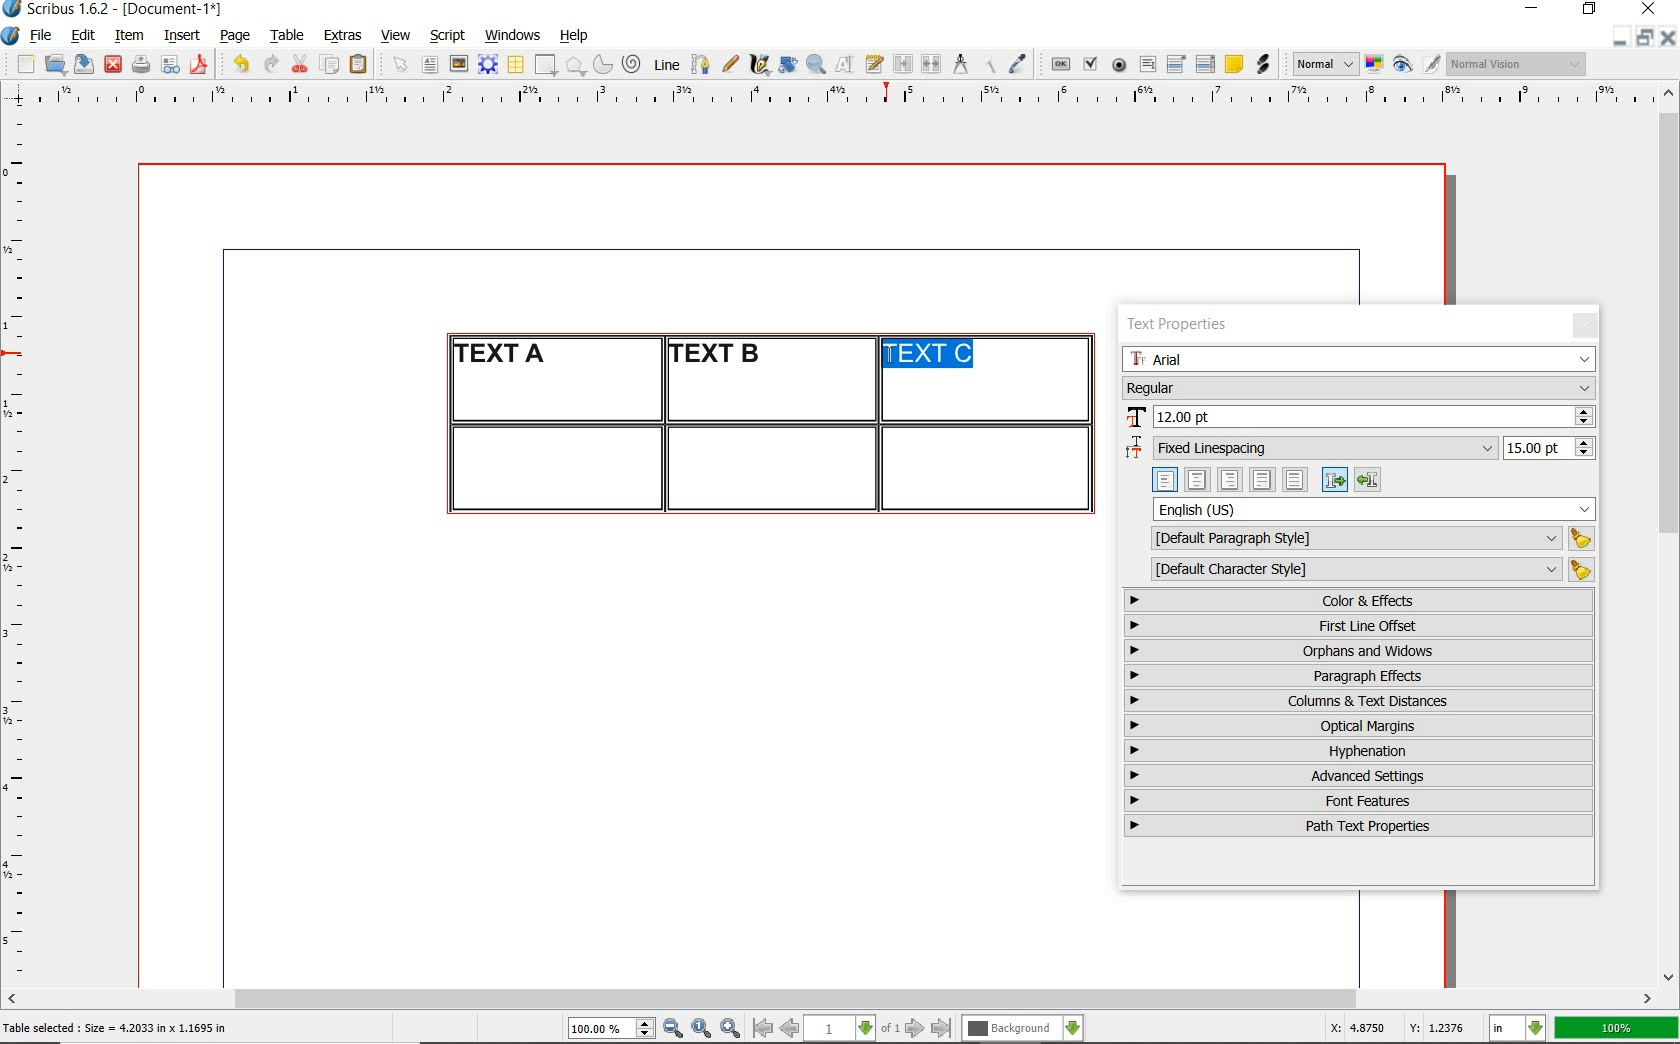  What do you see at coordinates (514, 36) in the screenshot?
I see `windows` at bounding box center [514, 36].